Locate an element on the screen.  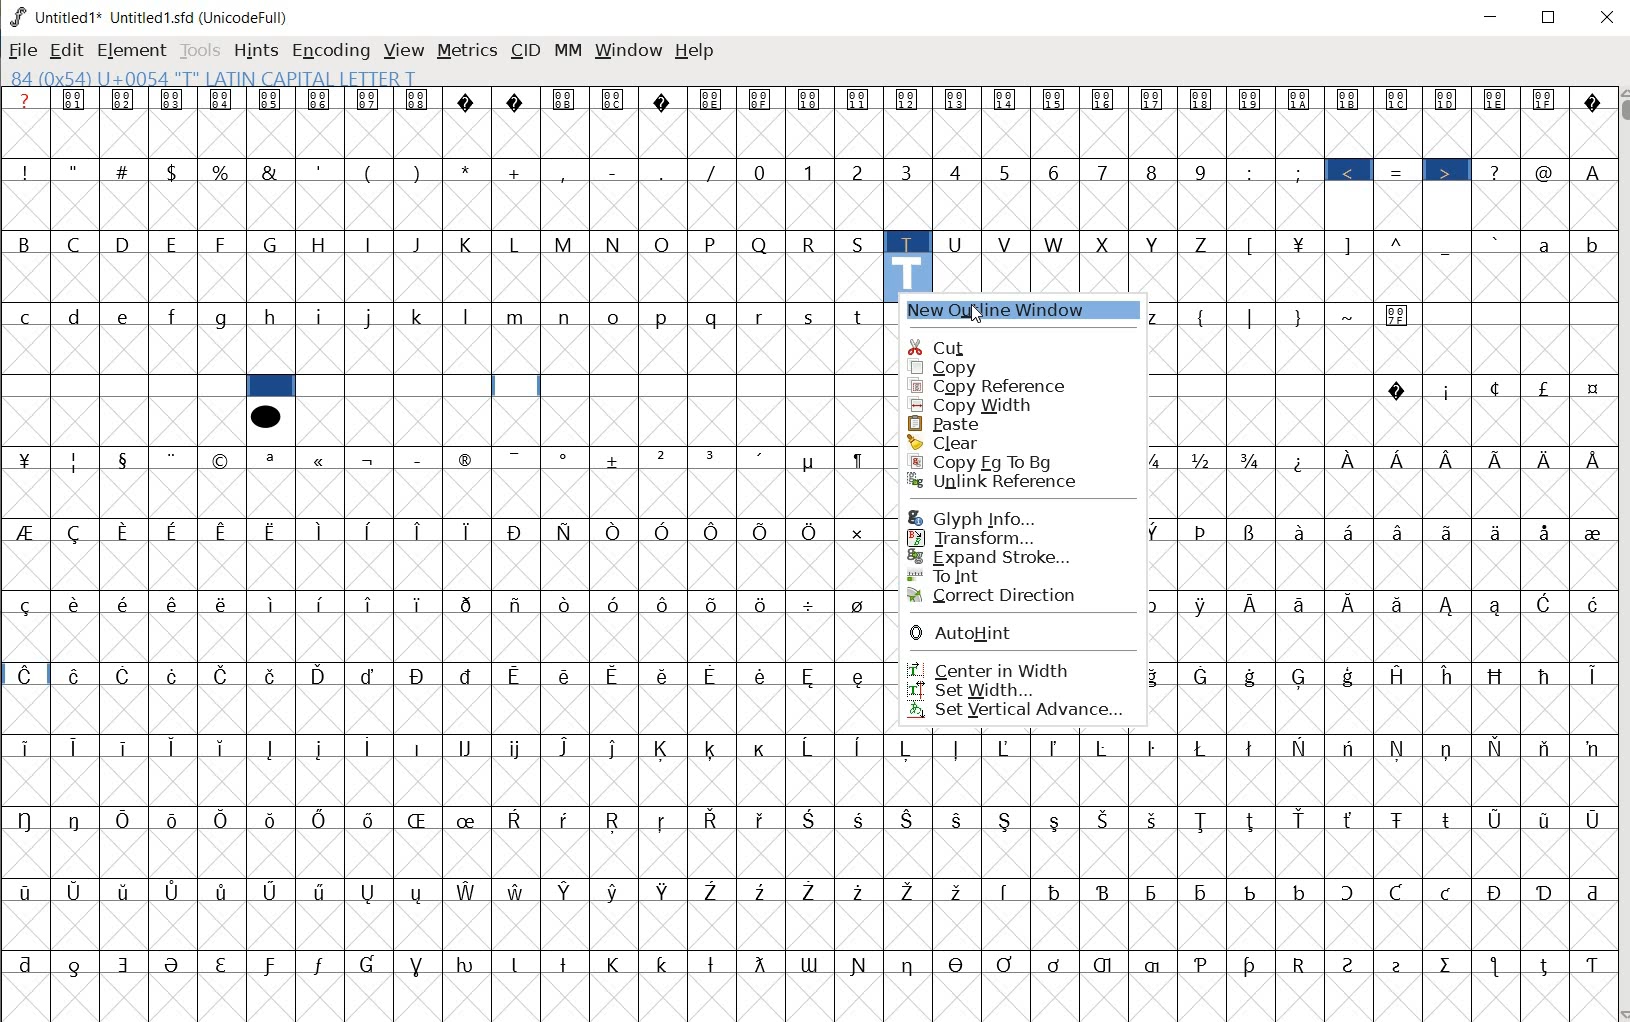
Symbol is located at coordinates (617, 748).